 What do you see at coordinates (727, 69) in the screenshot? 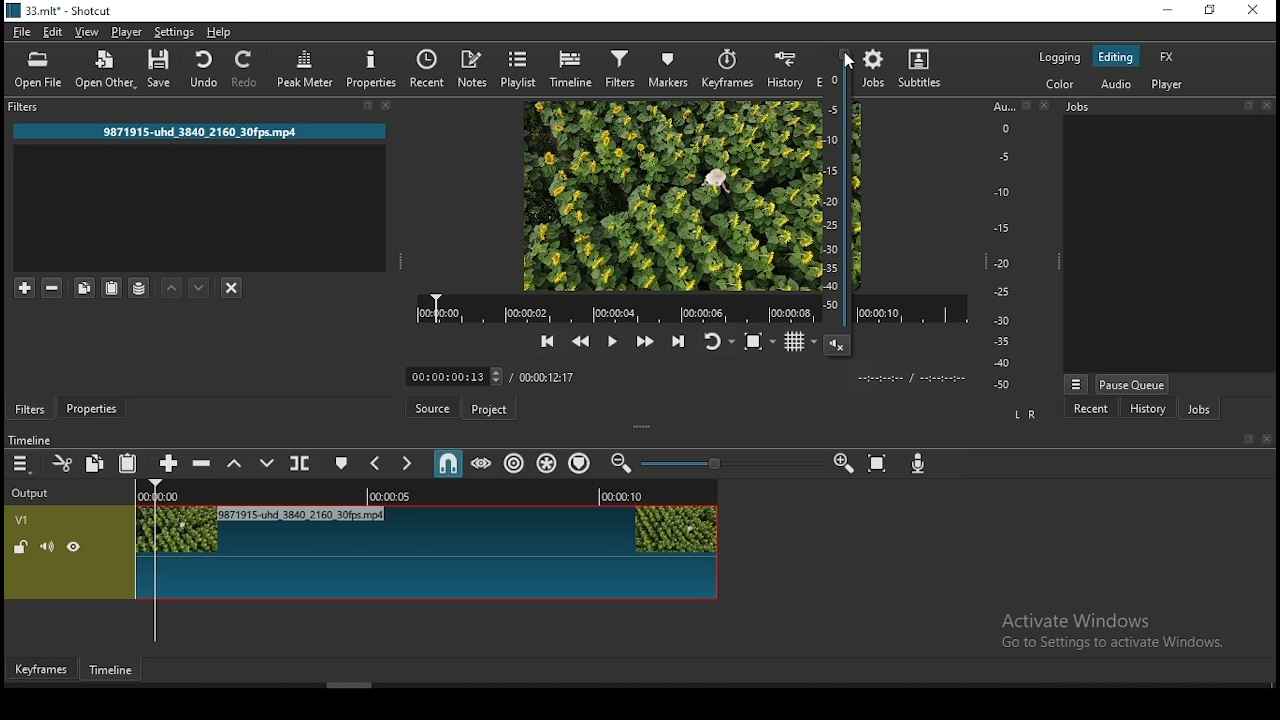
I see `keyframes` at bounding box center [727, 69].